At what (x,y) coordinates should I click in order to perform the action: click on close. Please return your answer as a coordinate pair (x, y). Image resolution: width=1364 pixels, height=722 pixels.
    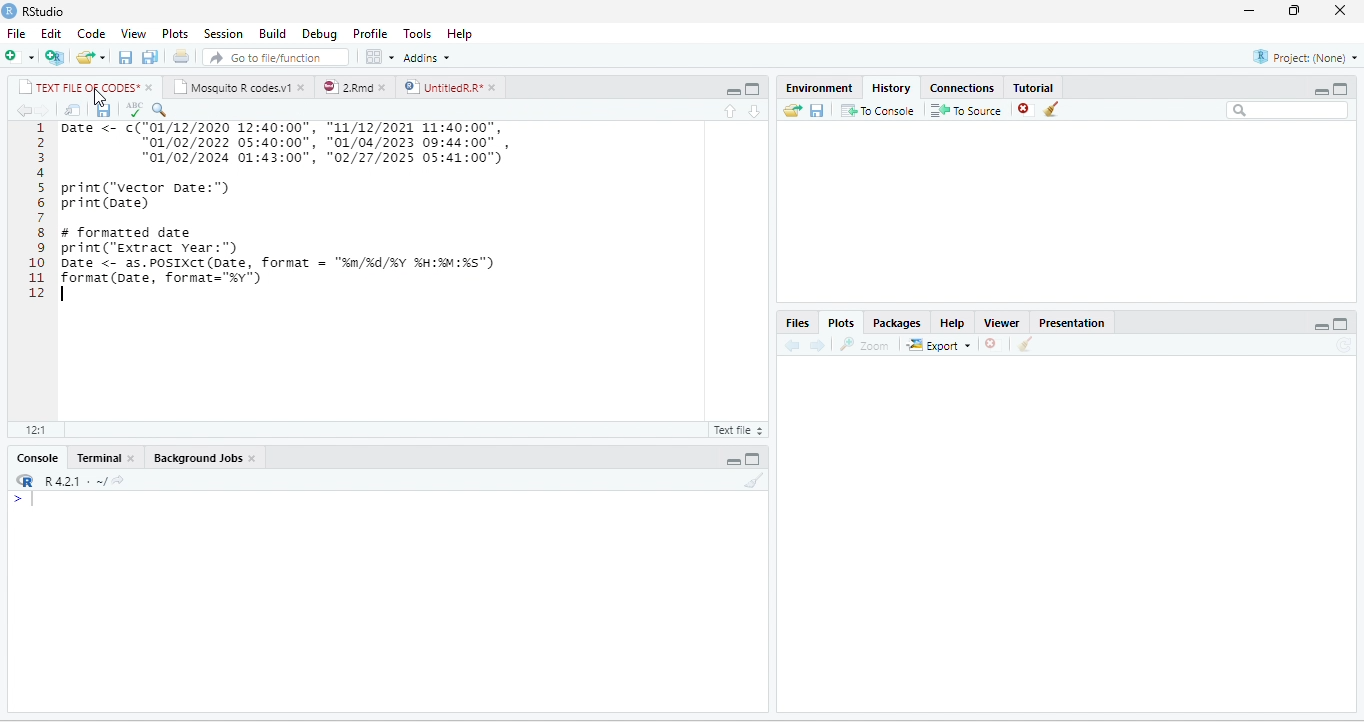
    Looking at the image, I should click on (1340, 11).